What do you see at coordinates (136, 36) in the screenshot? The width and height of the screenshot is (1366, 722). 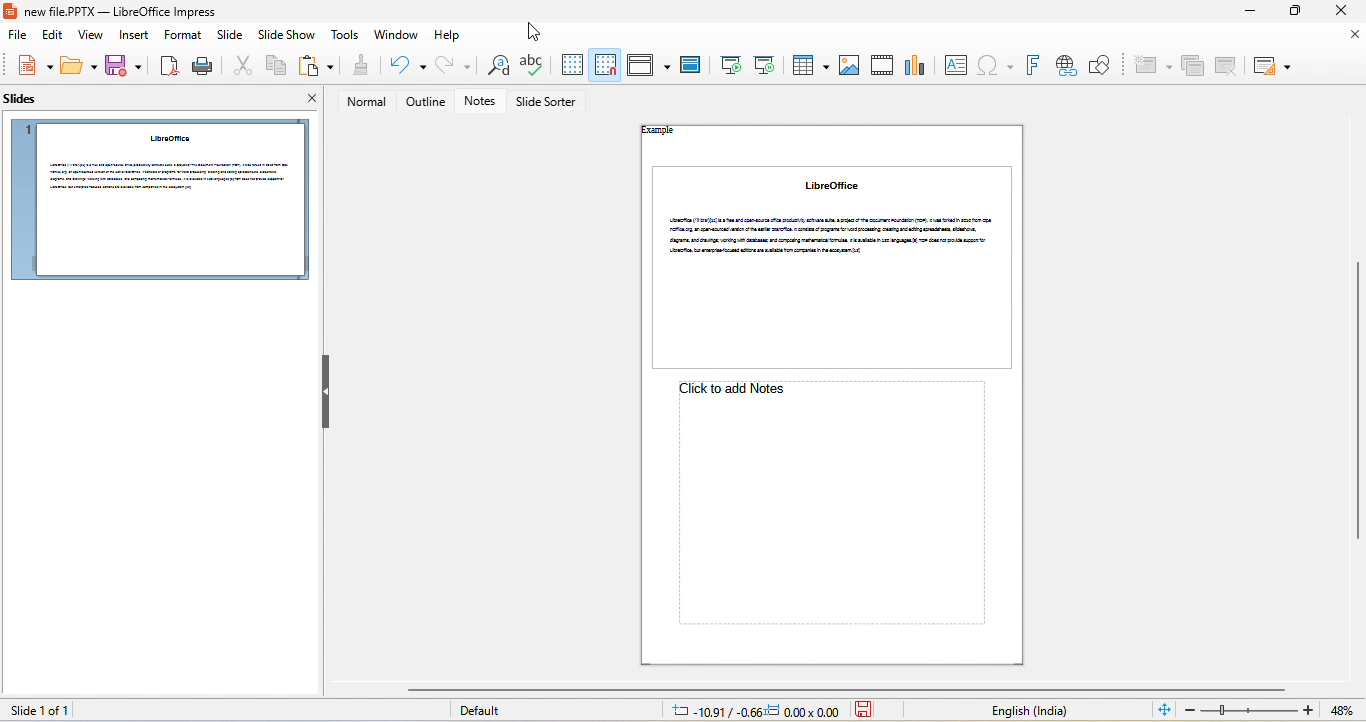 I see `insert` at bounding box center [136, 36].